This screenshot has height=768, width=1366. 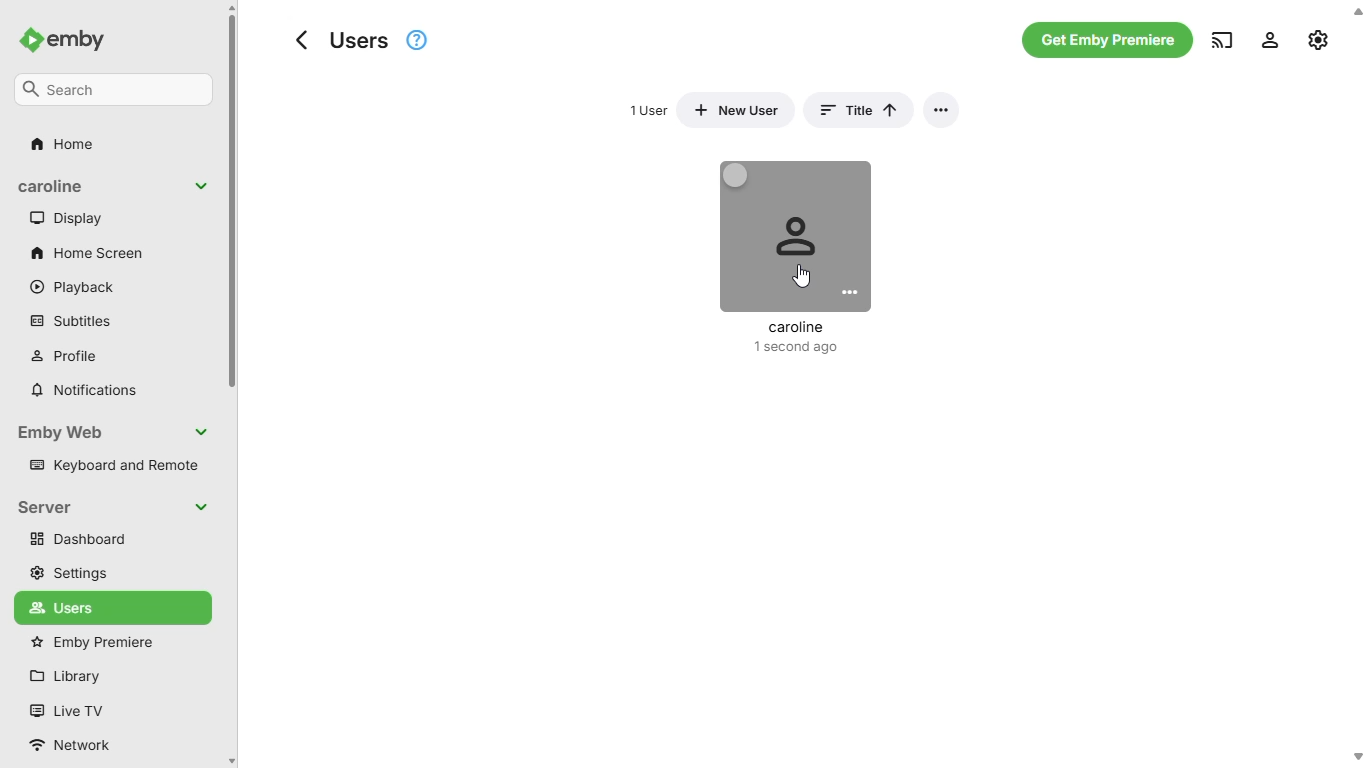 What do you see at coordinates (795, 259) in the screenshot?
I see `profile` at bounding box center [795, 259].